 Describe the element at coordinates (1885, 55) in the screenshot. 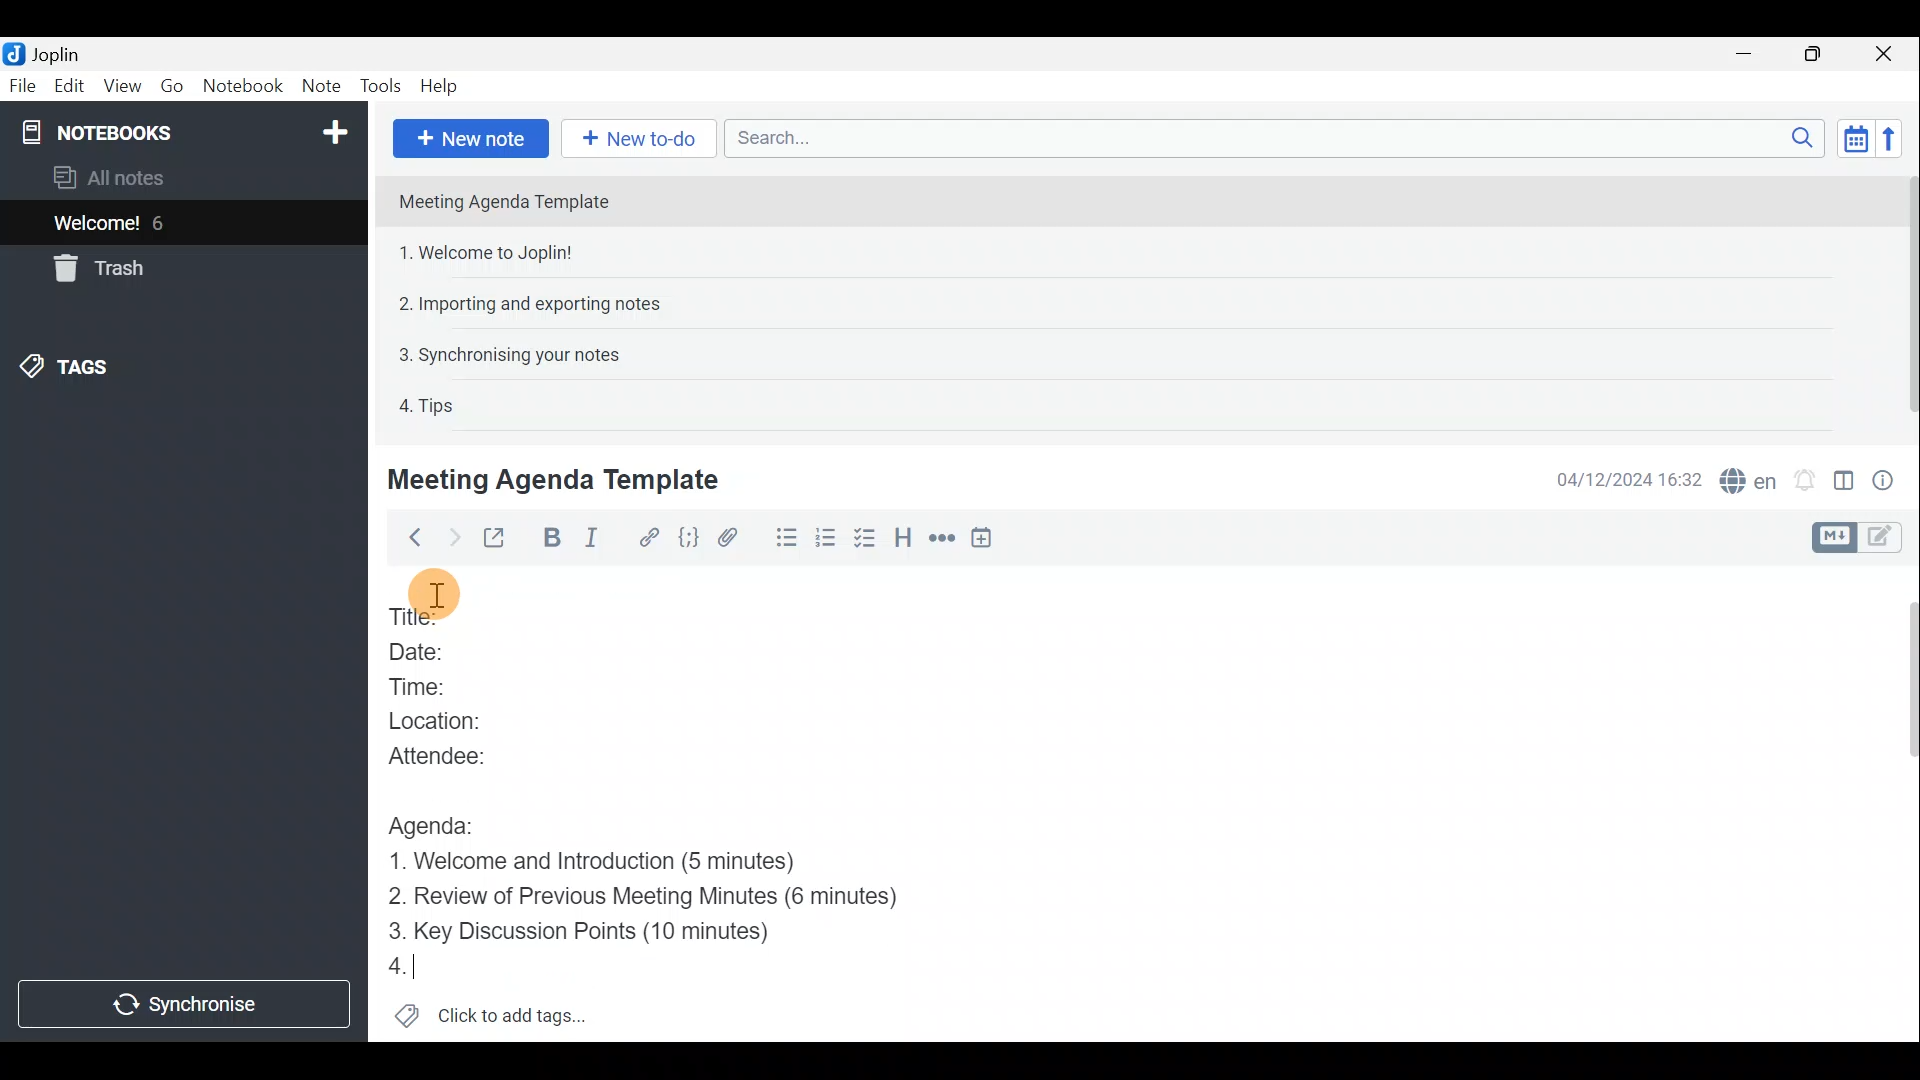

I see `Close` at that location.